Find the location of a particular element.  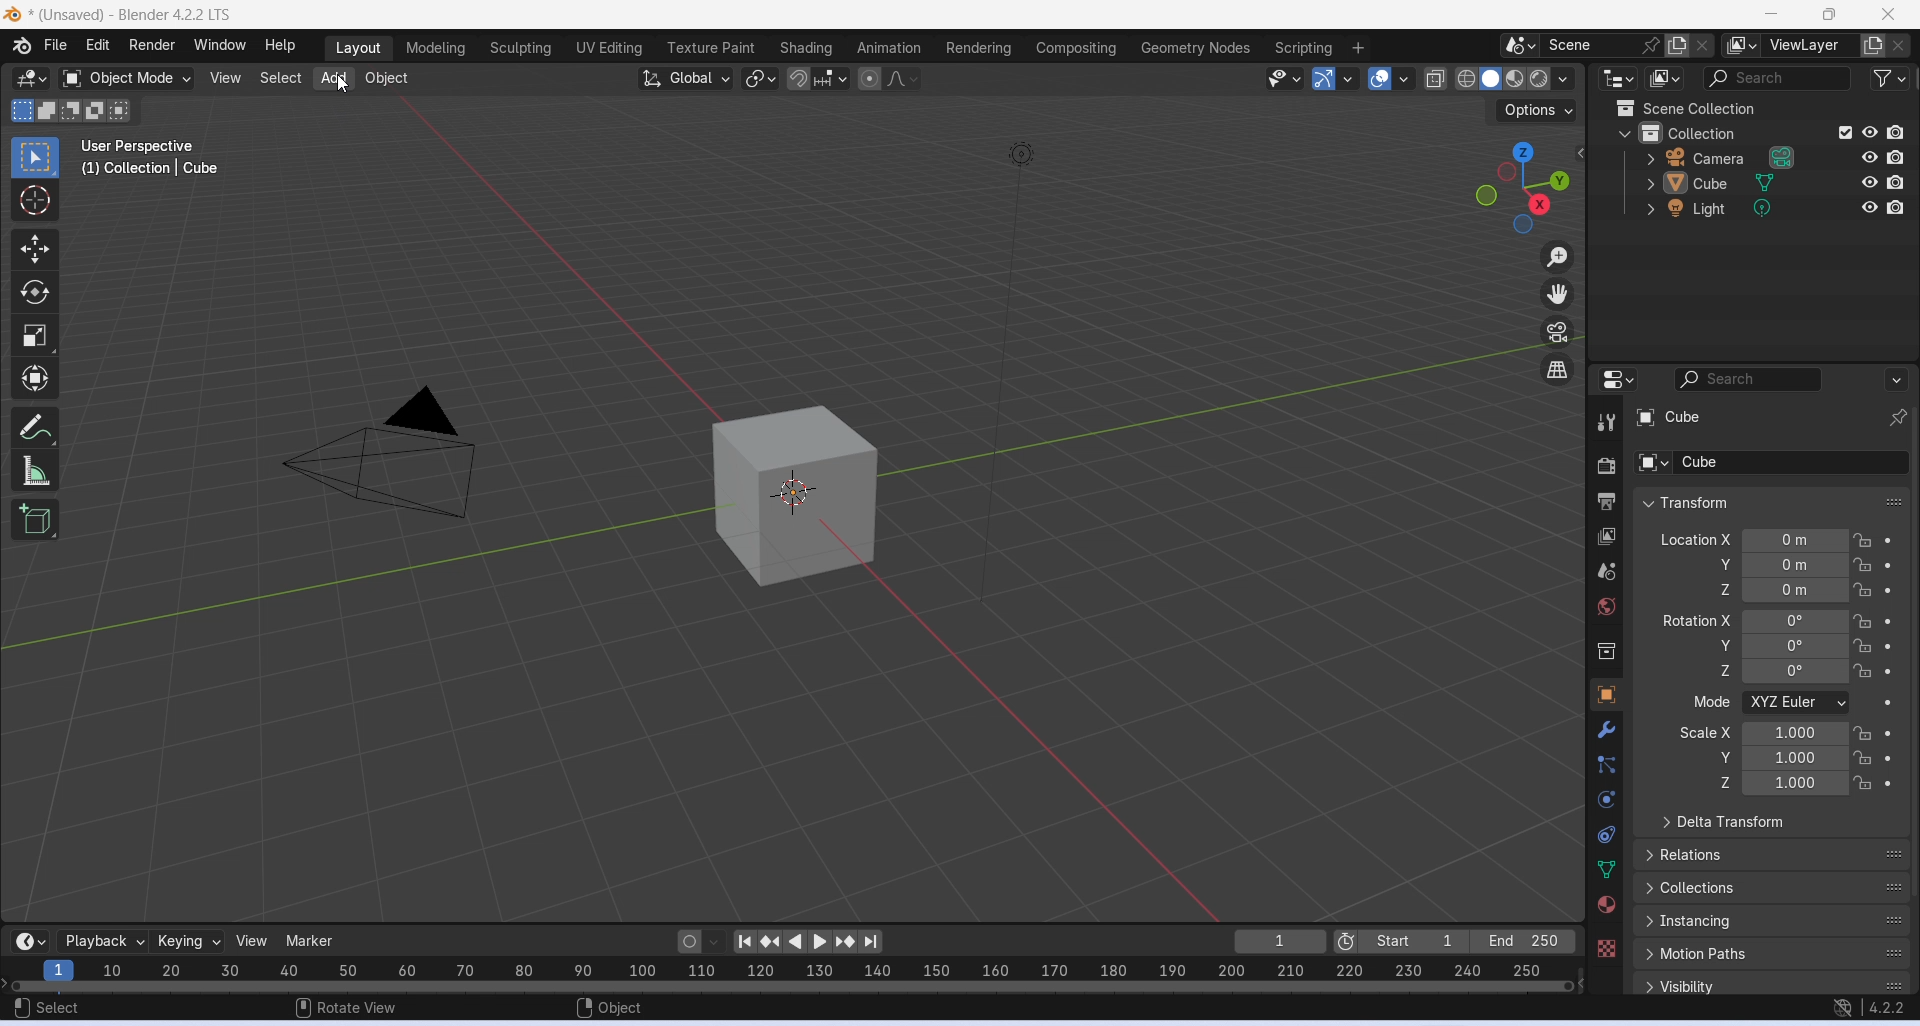

playback is located at coordinates (101, 941).